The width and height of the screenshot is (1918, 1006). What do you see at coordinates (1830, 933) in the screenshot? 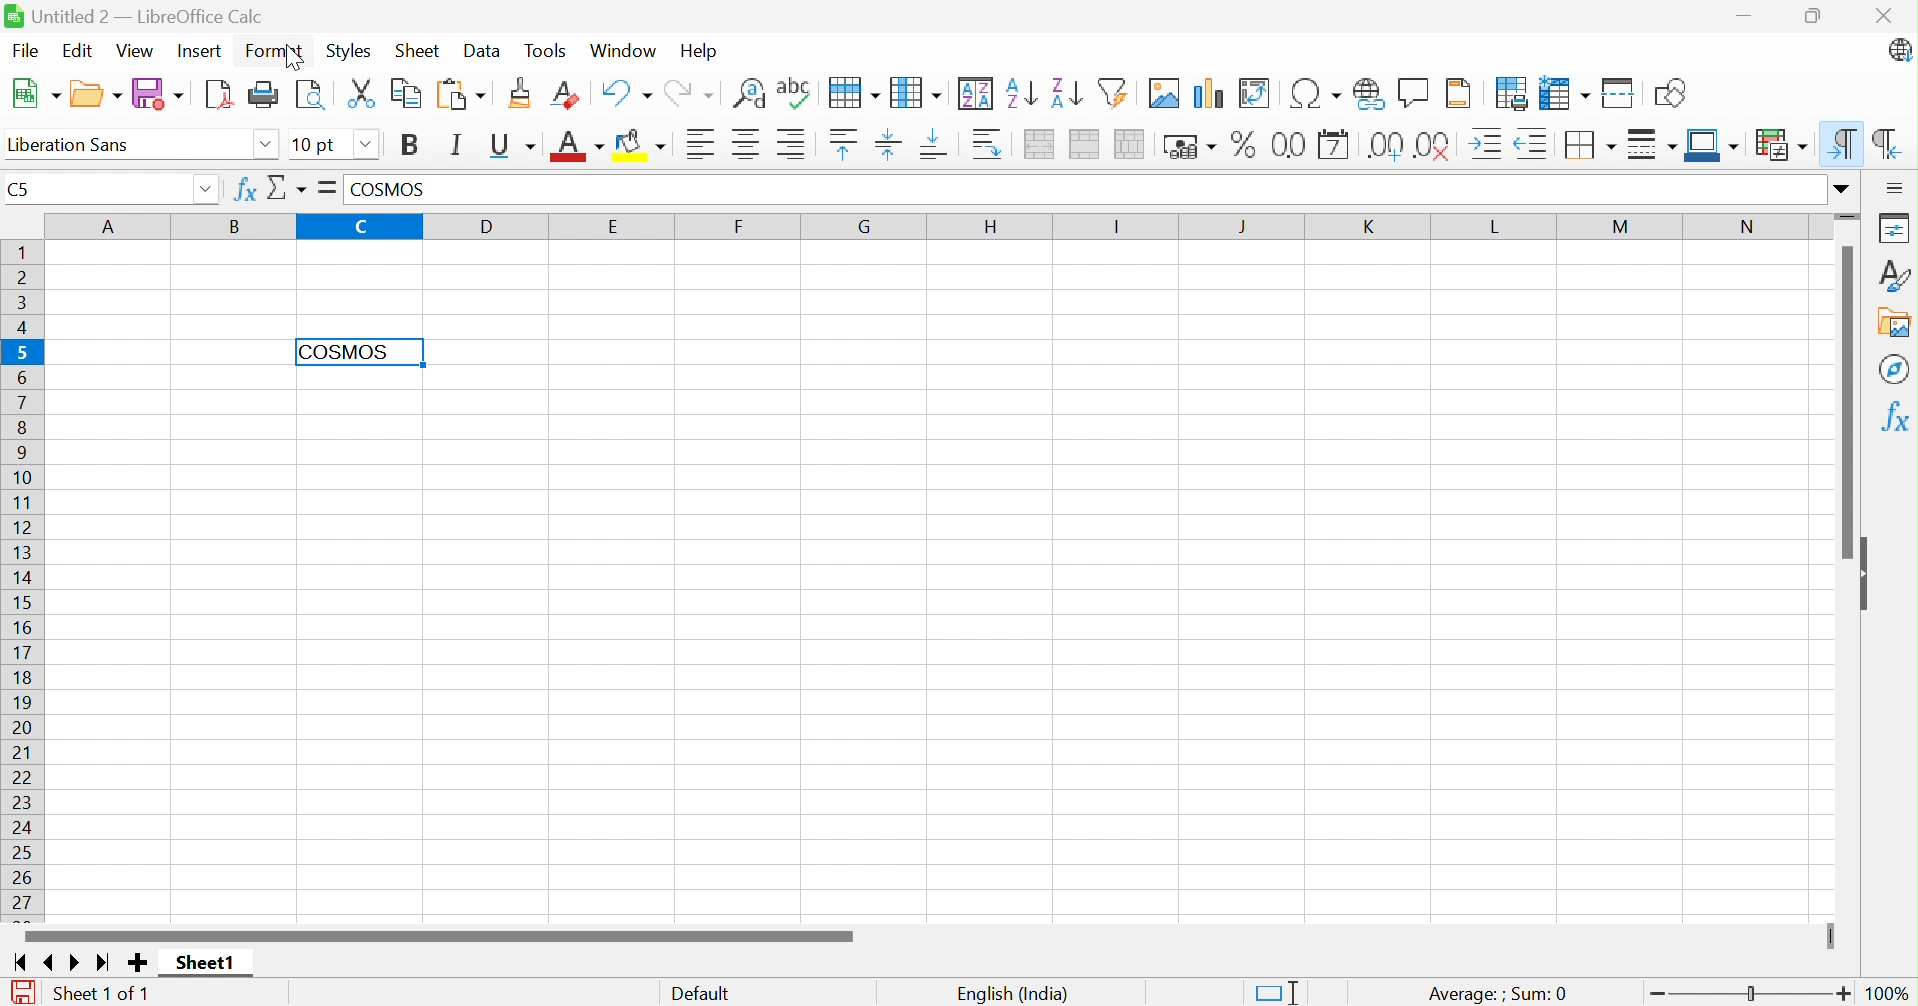
I see `Slider` at bounding box center [1830, 933].